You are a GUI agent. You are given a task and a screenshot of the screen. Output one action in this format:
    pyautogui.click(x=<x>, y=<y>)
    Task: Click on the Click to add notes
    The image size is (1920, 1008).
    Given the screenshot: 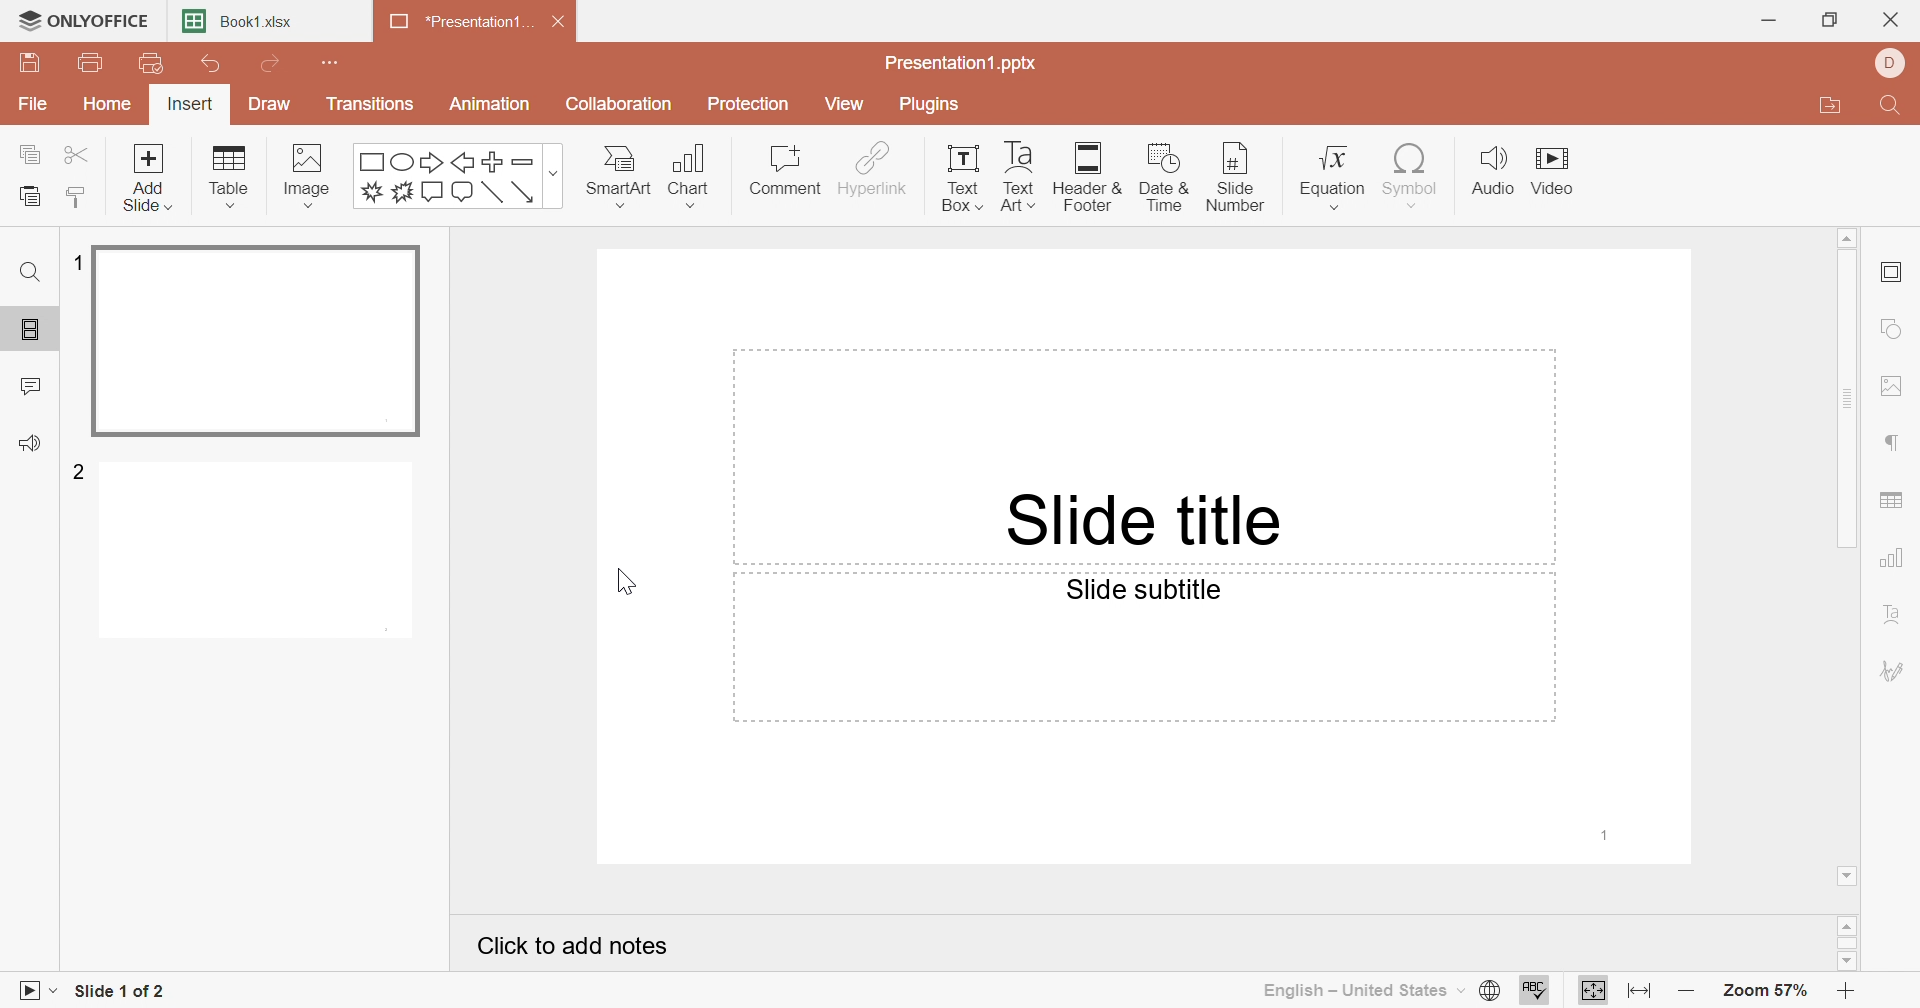 What is the action you would take?
    pyautogui.click(x=578, y=950)
    